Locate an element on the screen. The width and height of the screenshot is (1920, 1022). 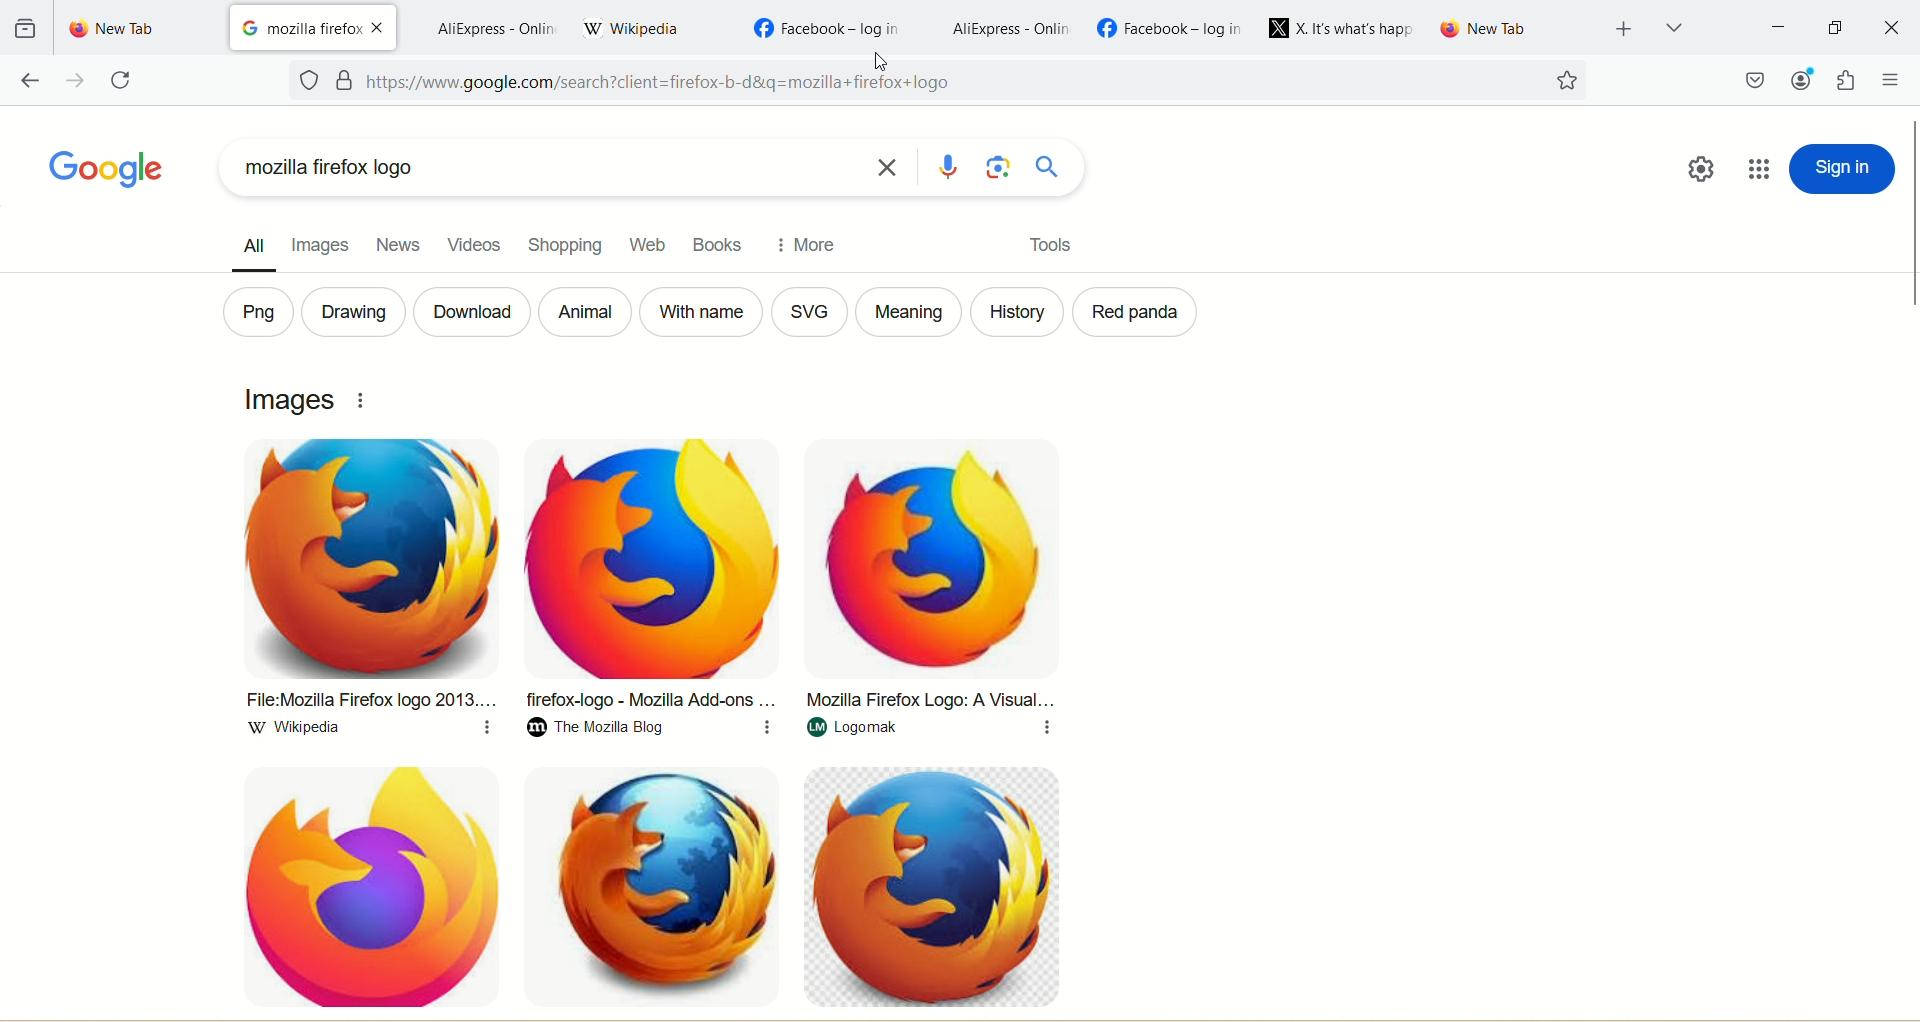
d panda is located at coordinates (1136, 311).